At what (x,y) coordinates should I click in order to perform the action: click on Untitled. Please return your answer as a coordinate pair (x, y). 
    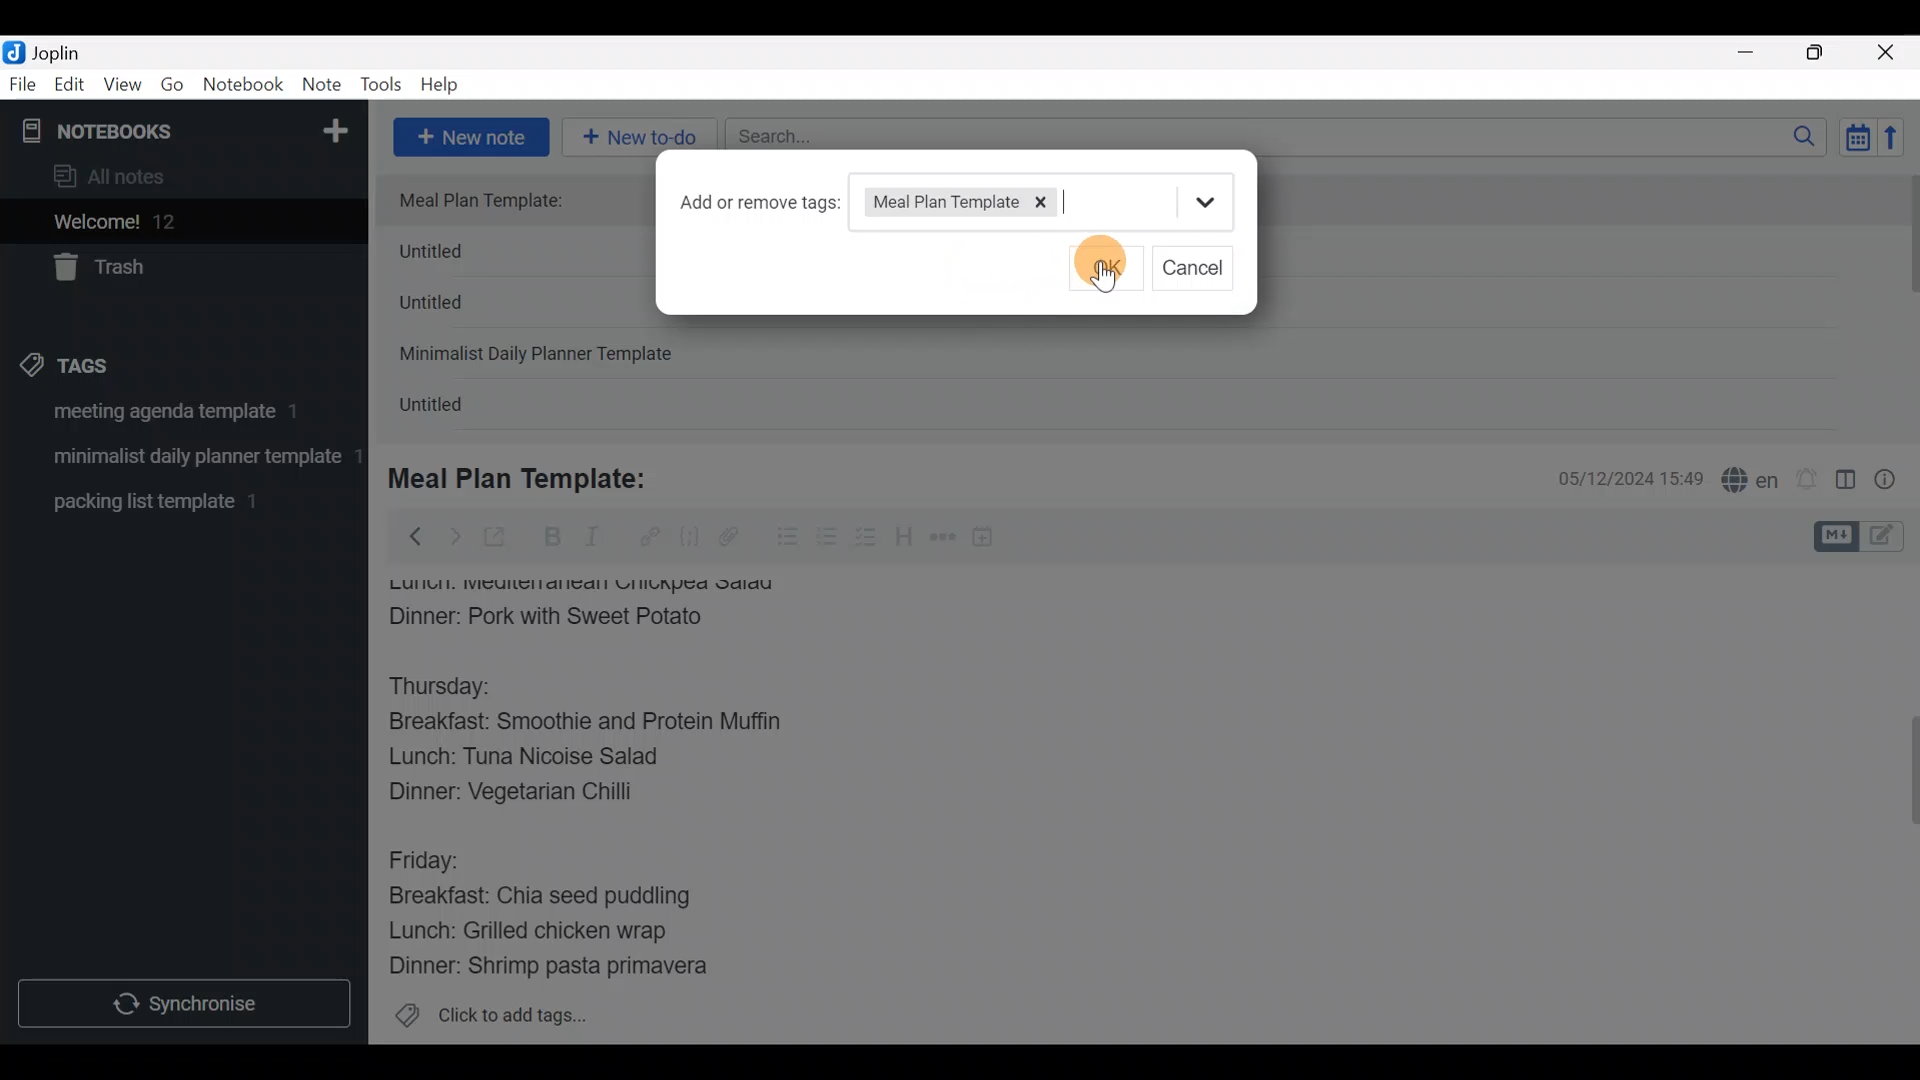
    Looking at the image, I should click on (464, 256).